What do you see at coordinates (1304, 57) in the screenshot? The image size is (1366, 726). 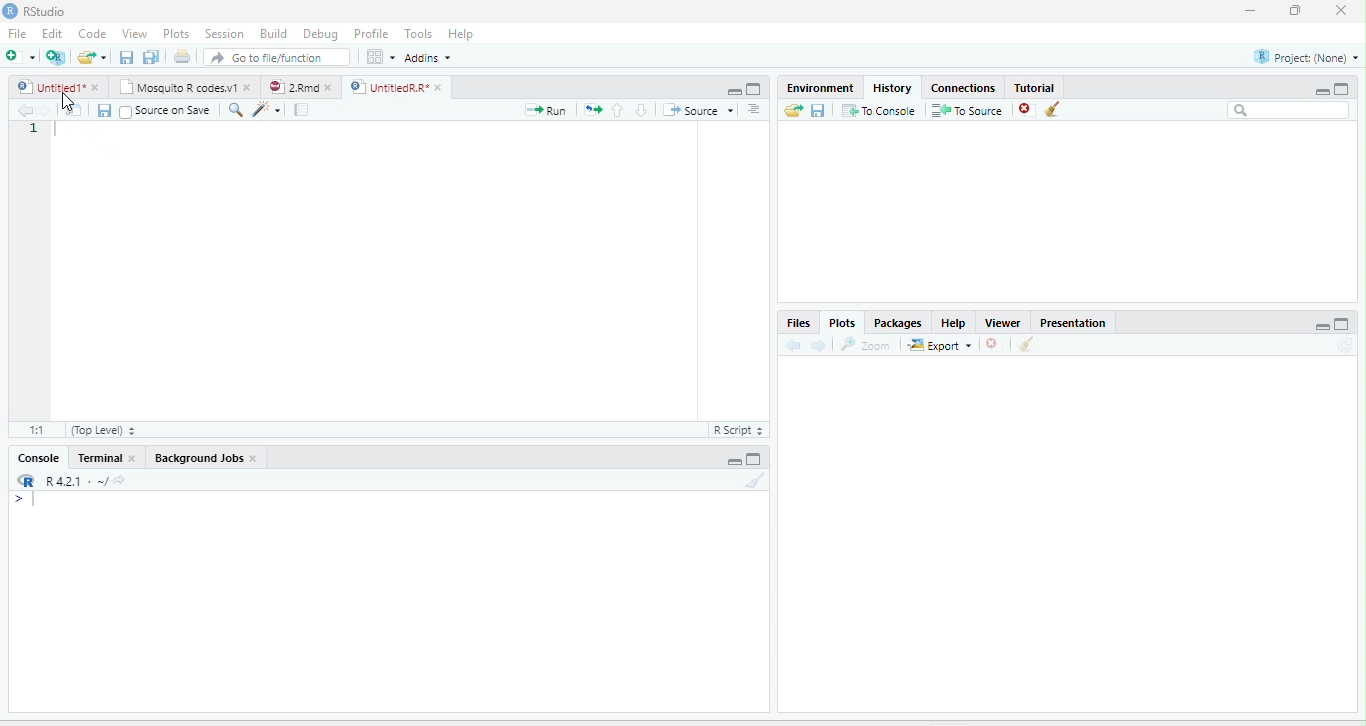 I see `Project: (None)` at bounding box center [1304, 57].